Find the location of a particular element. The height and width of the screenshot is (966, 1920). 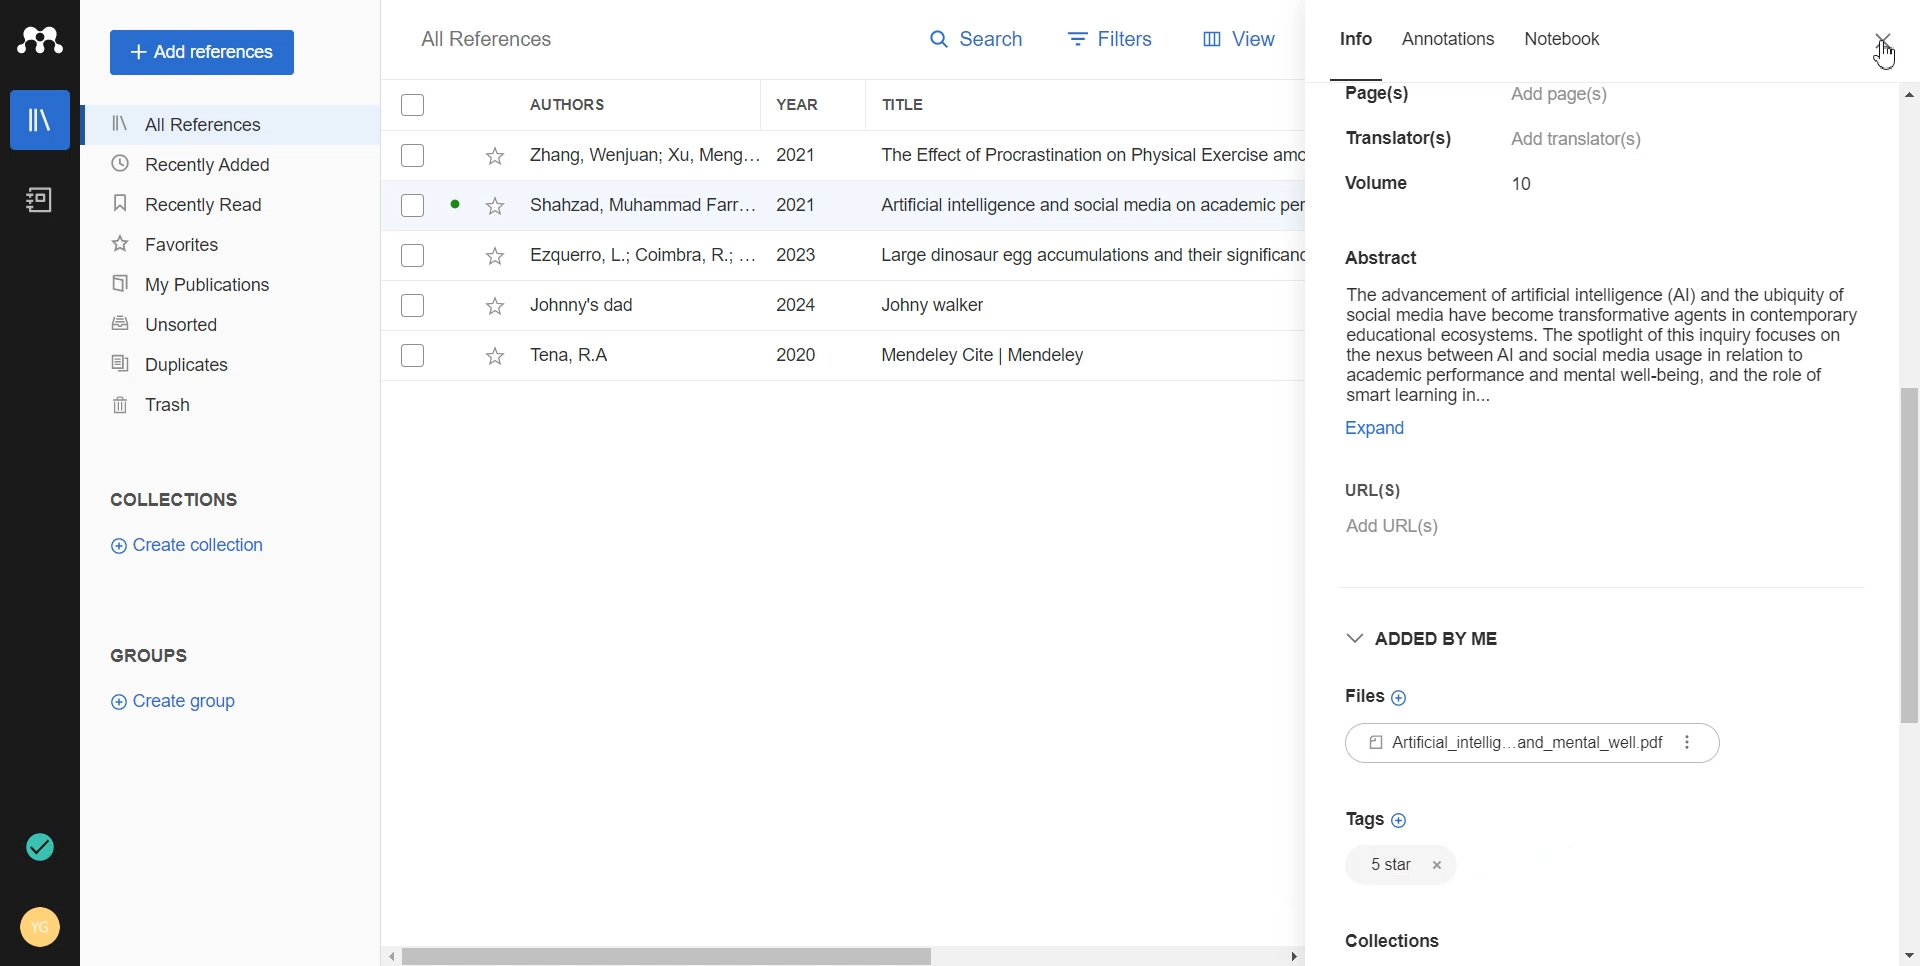

Notebook is located at coordinates (39, 200).